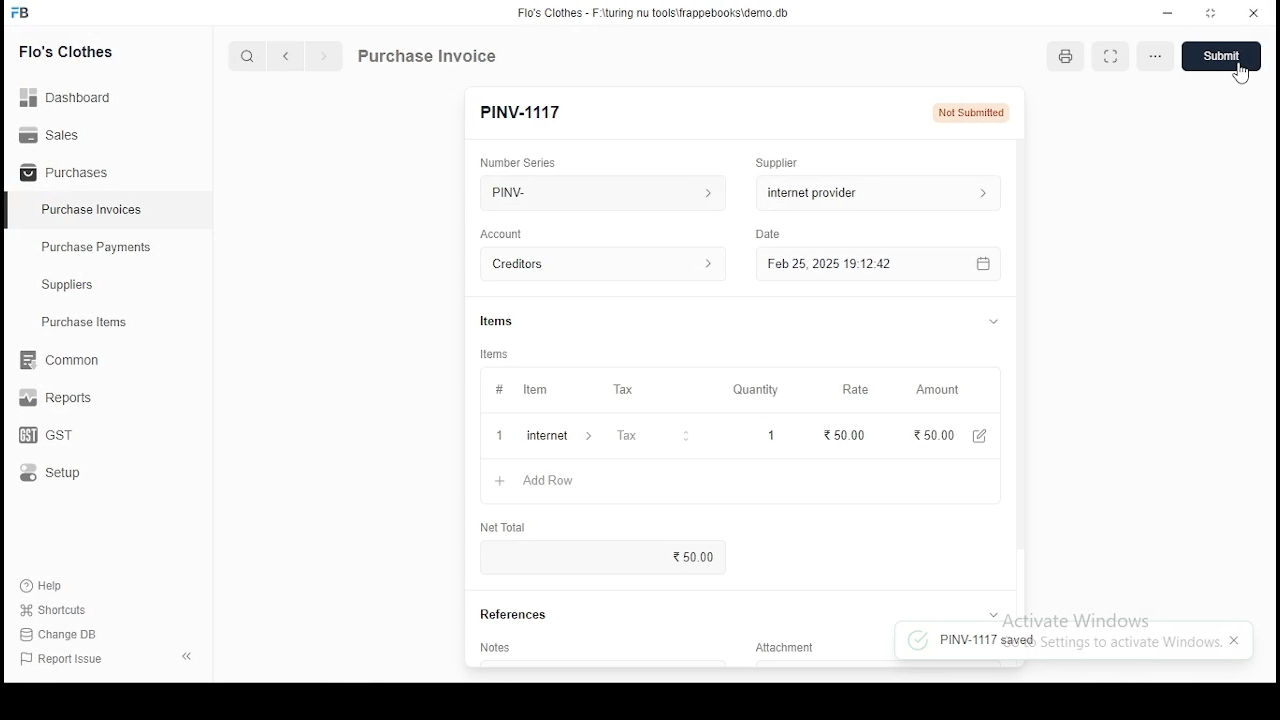  What do you see at coordinates (58, 400) in the screenshot?
I see `reports` at bounding box center [58, 400].